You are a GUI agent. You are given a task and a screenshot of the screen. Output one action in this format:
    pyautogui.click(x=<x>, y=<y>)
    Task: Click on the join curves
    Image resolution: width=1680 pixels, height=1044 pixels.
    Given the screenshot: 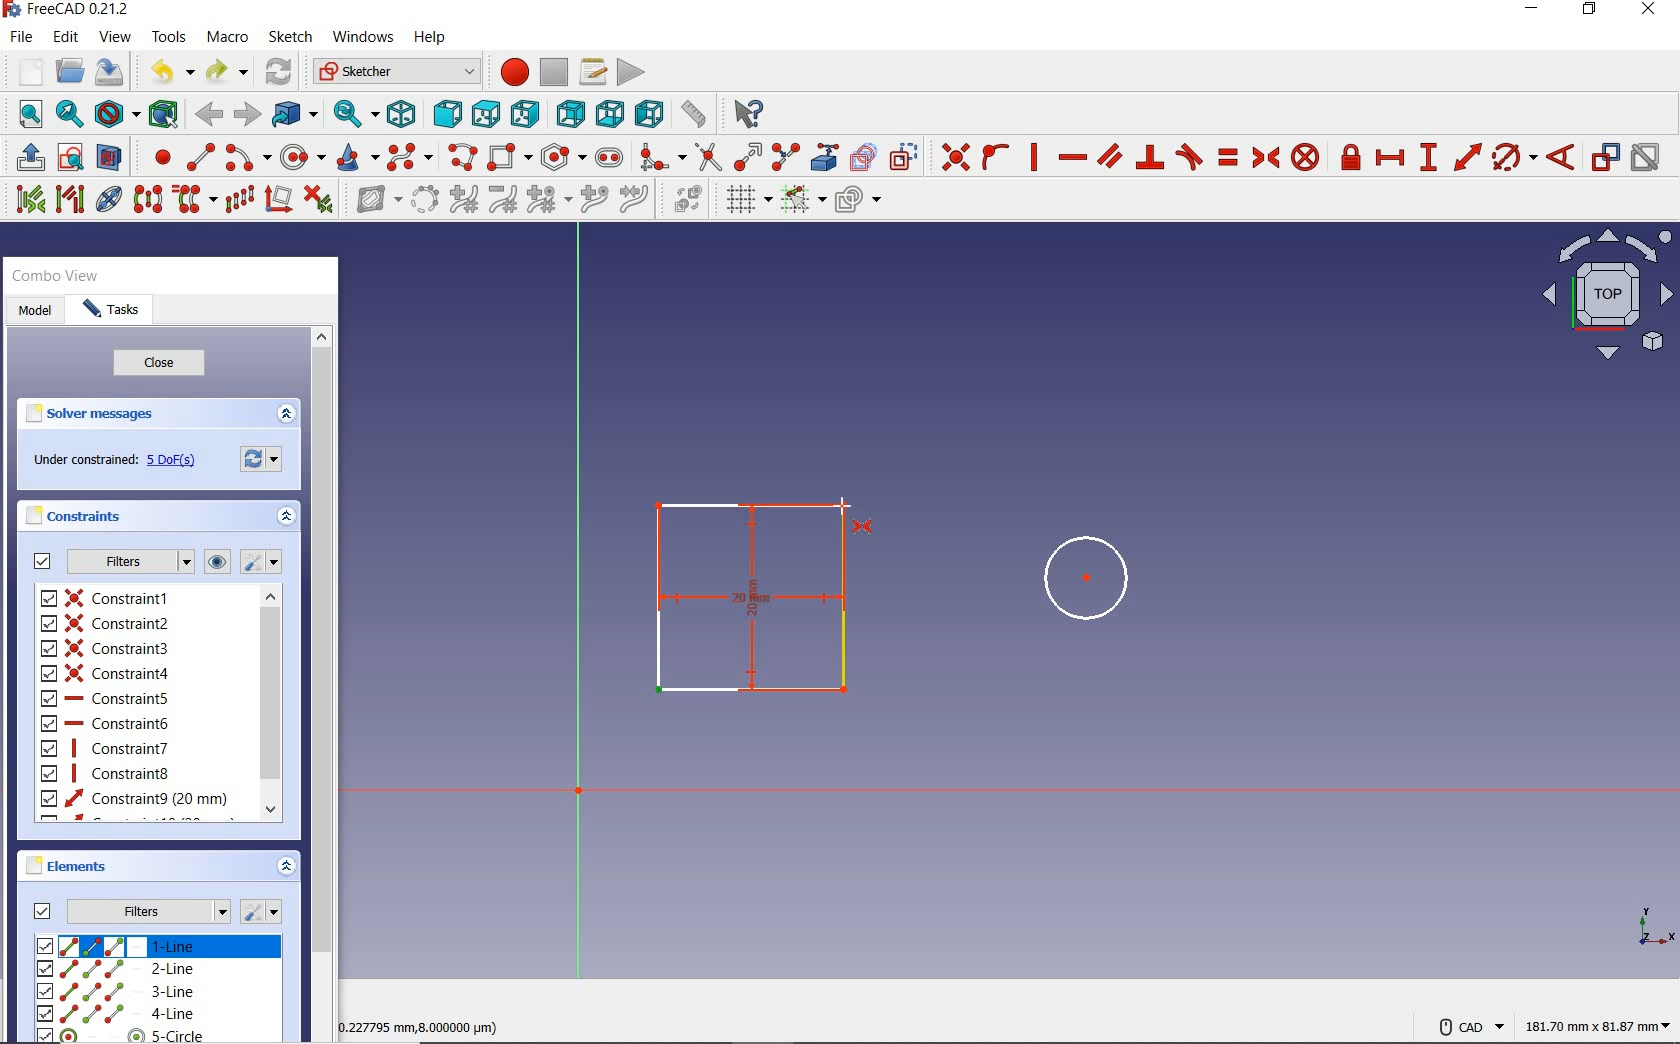 What is the action you would take?
    pyautogui.click(x=635, y=198)
    